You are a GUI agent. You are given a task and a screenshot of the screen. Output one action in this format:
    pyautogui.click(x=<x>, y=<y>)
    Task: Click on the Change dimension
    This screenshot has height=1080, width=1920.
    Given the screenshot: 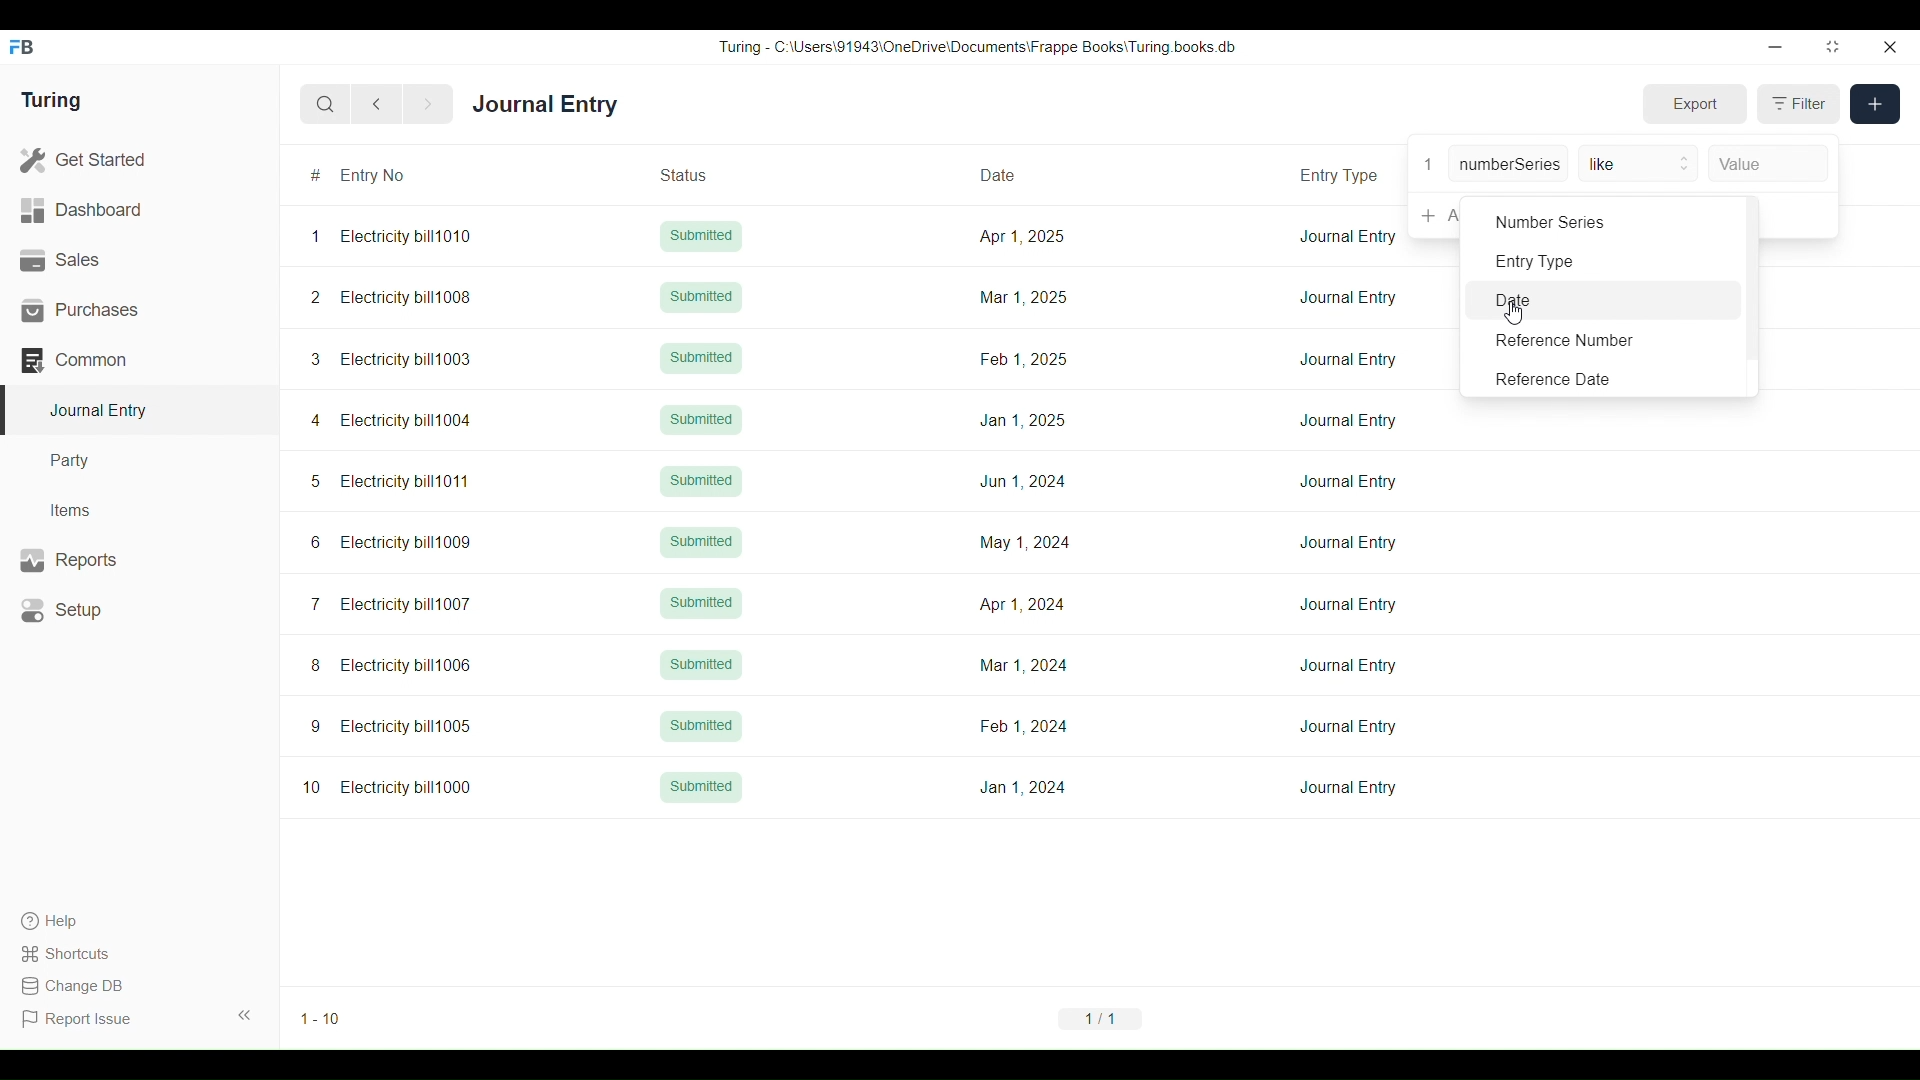 What is the action you would take?
    pyautogui.click(x=1833, y=46)
    